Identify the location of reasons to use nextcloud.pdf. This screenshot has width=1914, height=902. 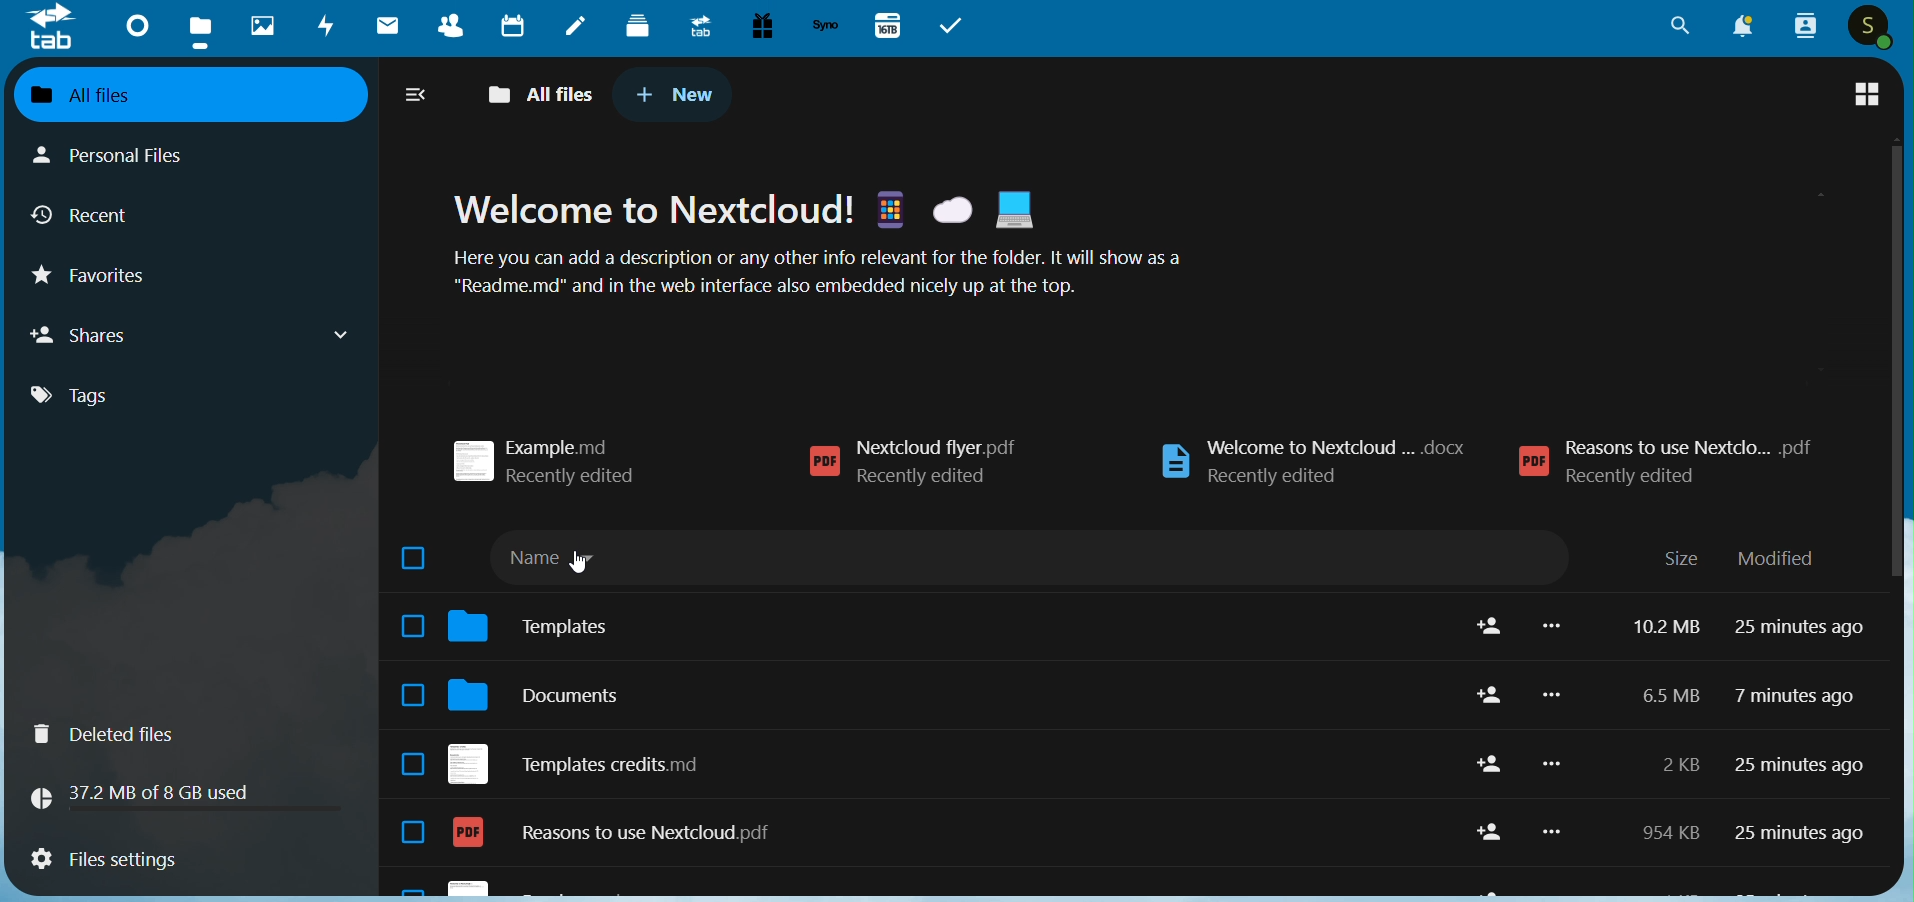
(630, 834).